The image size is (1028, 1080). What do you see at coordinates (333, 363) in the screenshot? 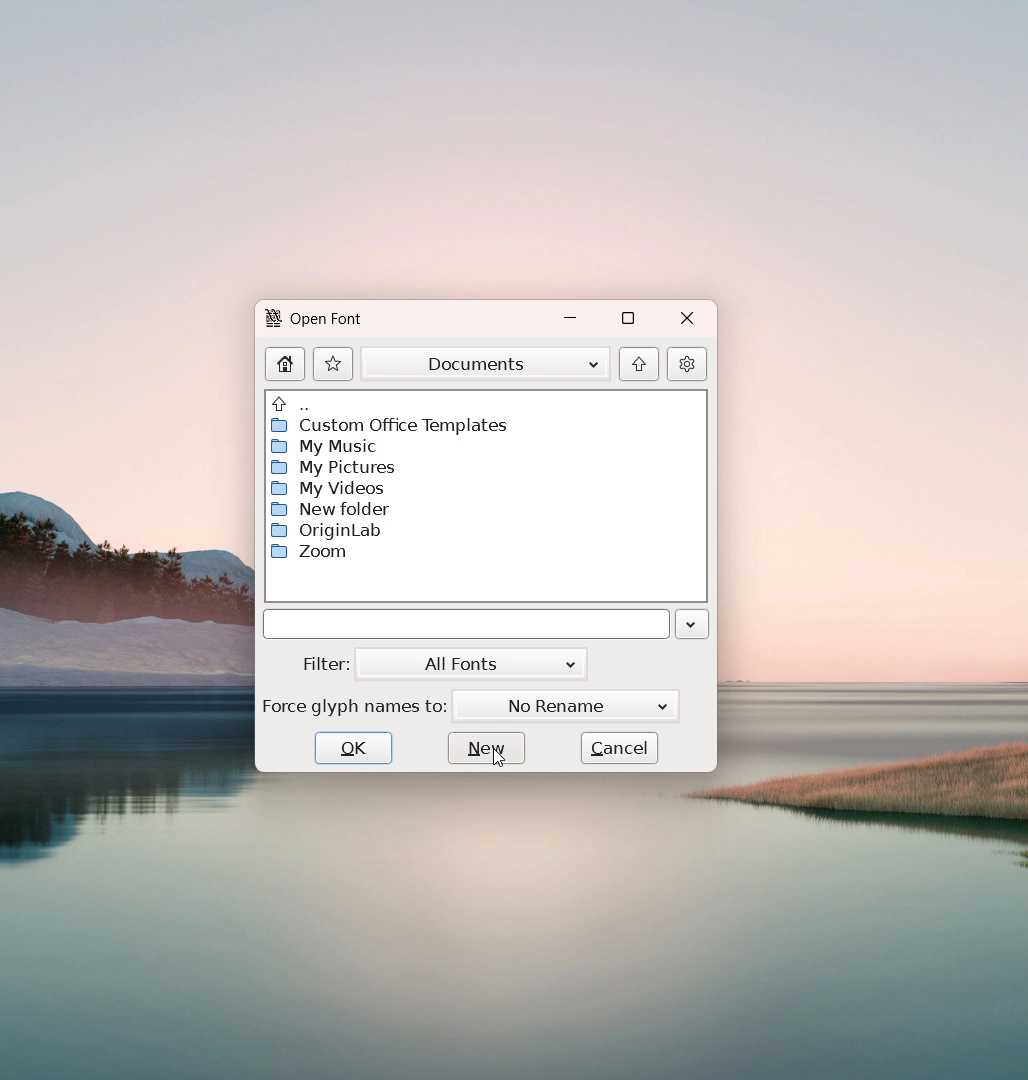
I see `Favorite` at bounding box center [333, 363].